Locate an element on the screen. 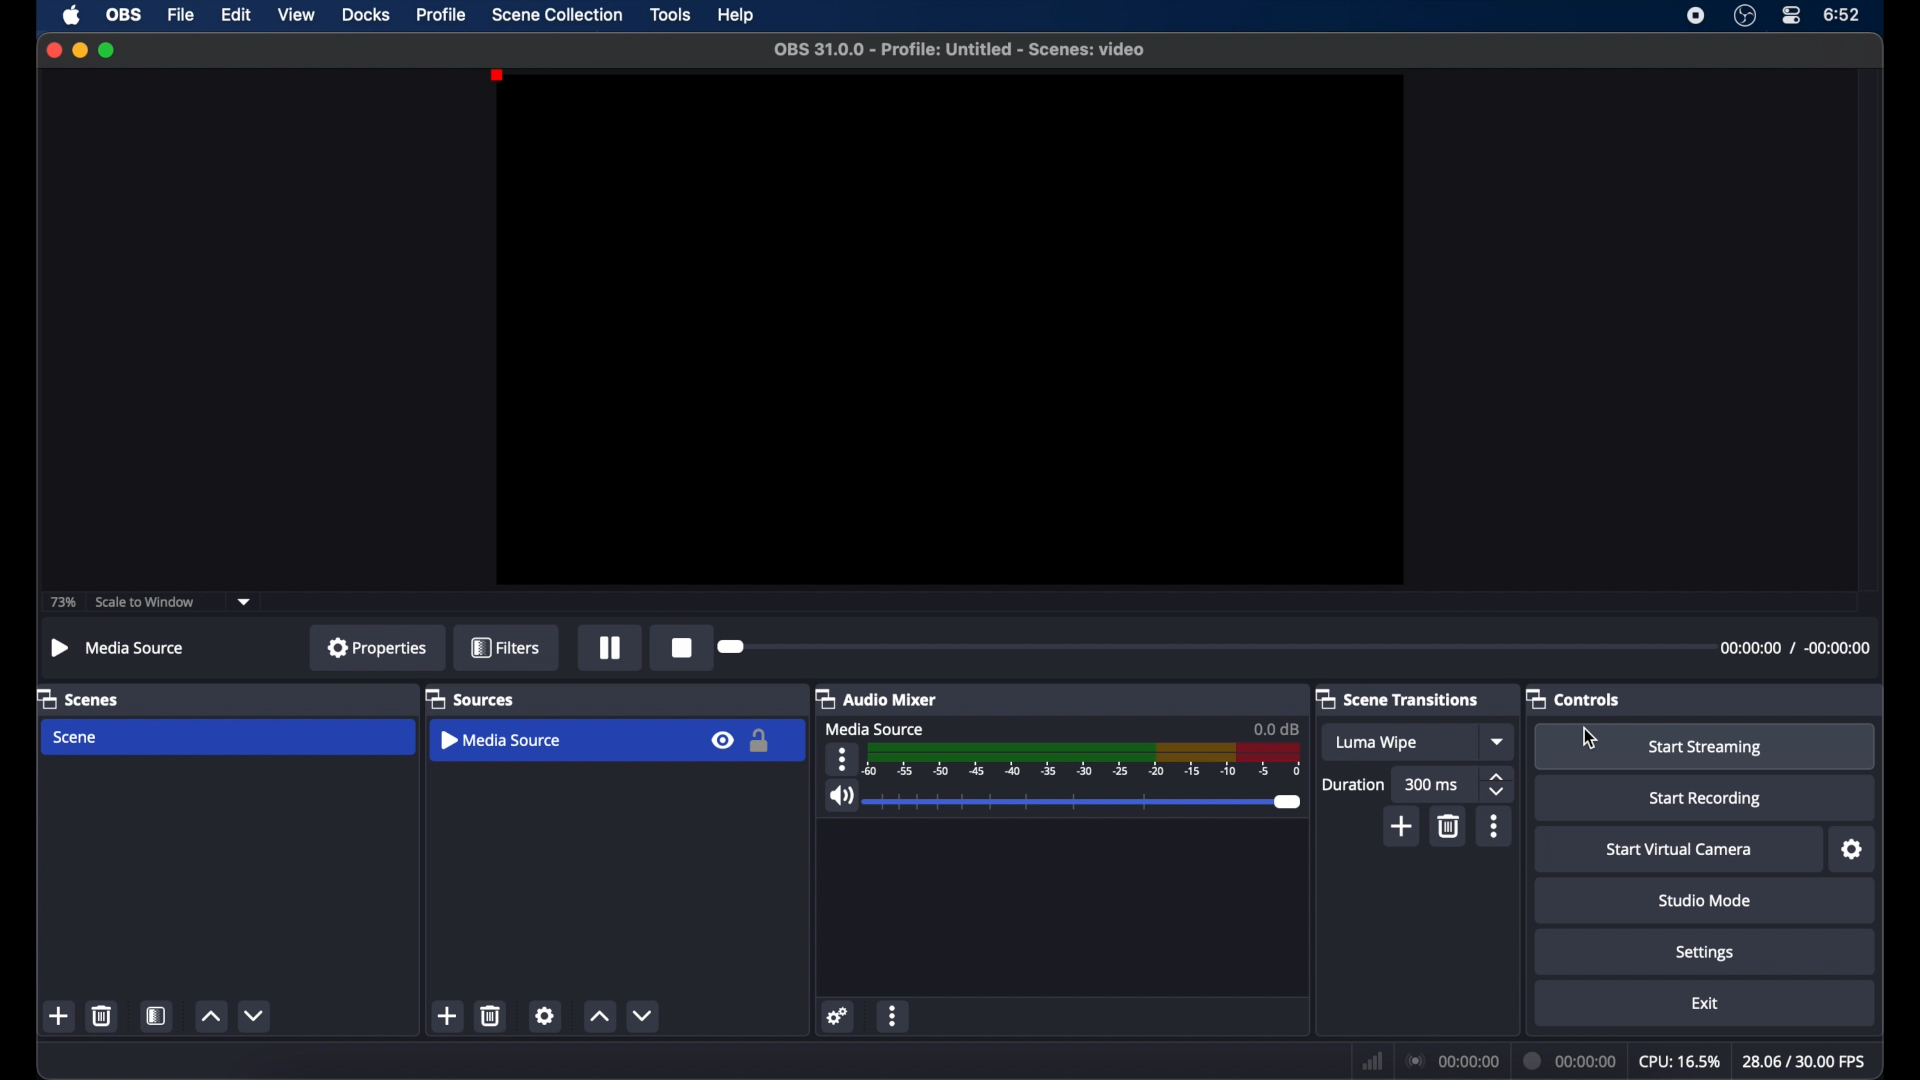 Image resolution: width=1920 pixels, height=1080 pixels. cpu is located at coordinates (1680, 1062).